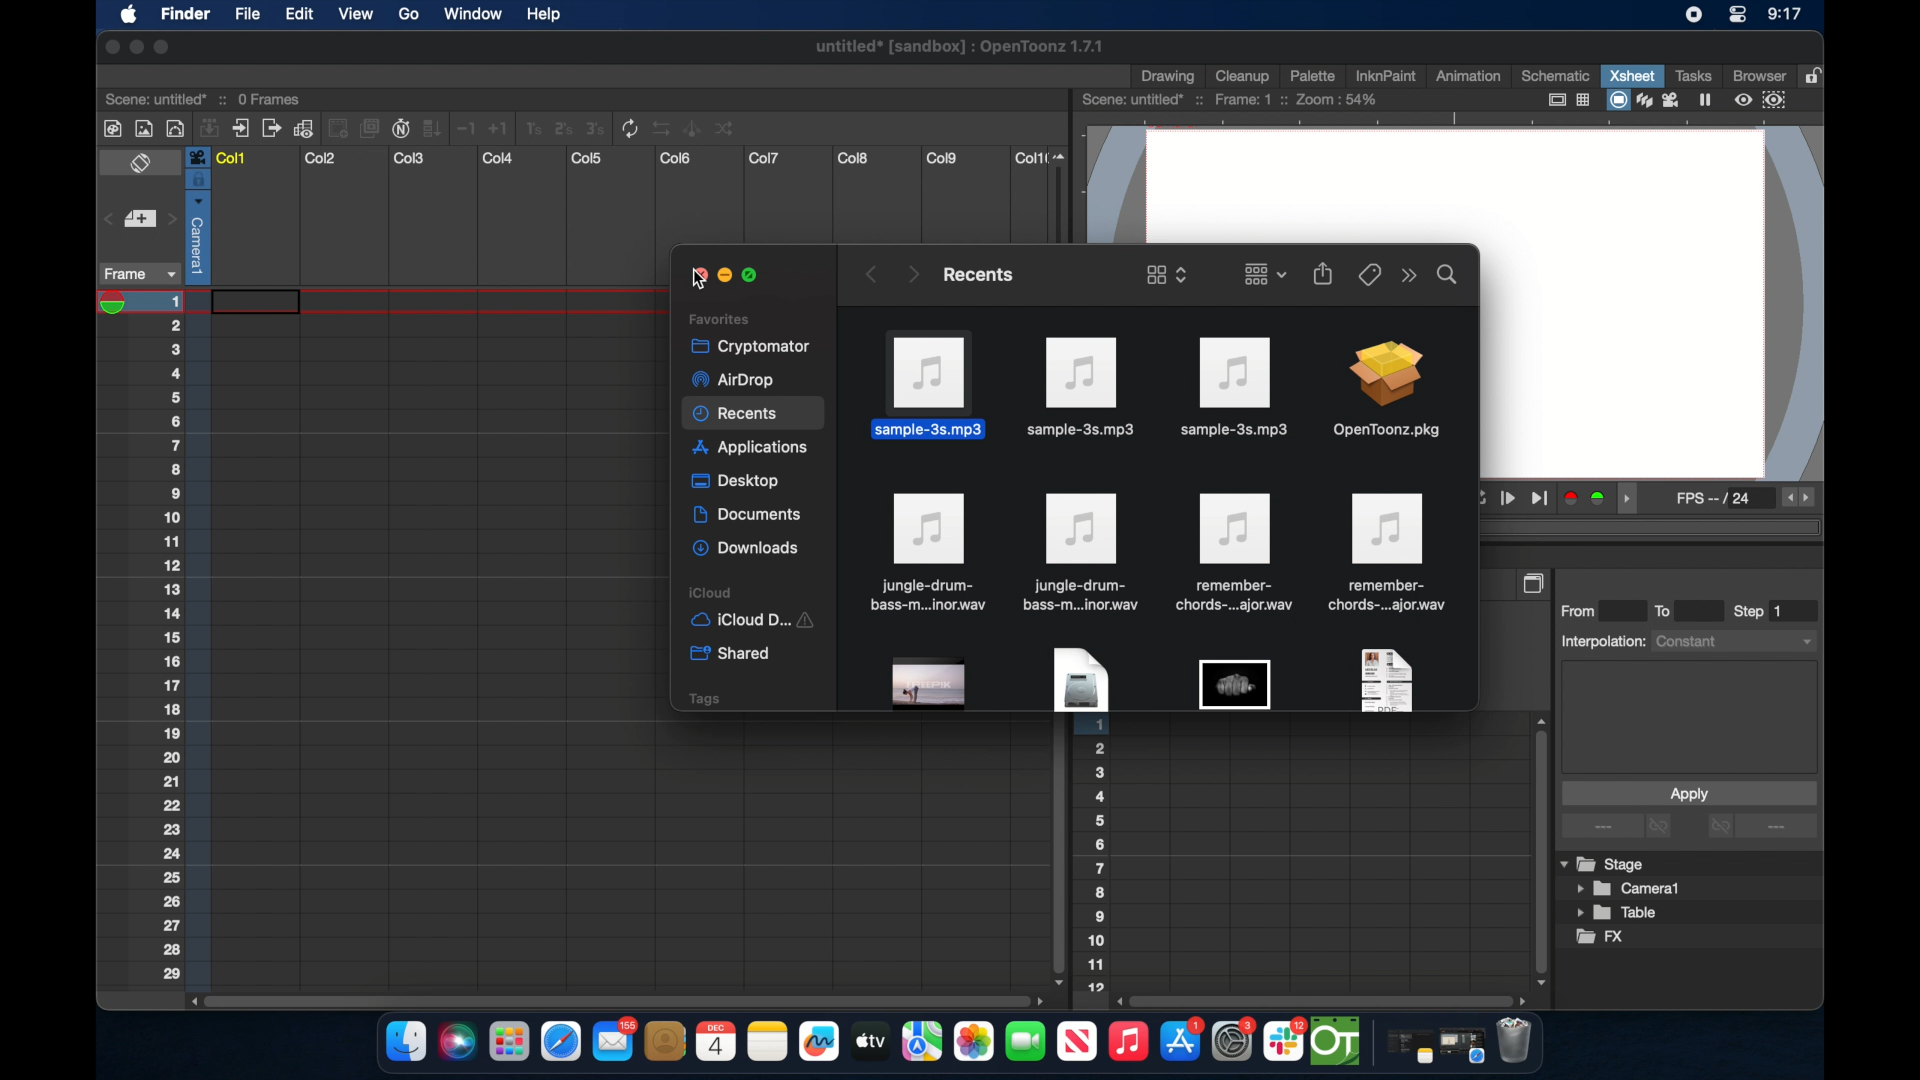  I want to click on shared, so click(733, 654).